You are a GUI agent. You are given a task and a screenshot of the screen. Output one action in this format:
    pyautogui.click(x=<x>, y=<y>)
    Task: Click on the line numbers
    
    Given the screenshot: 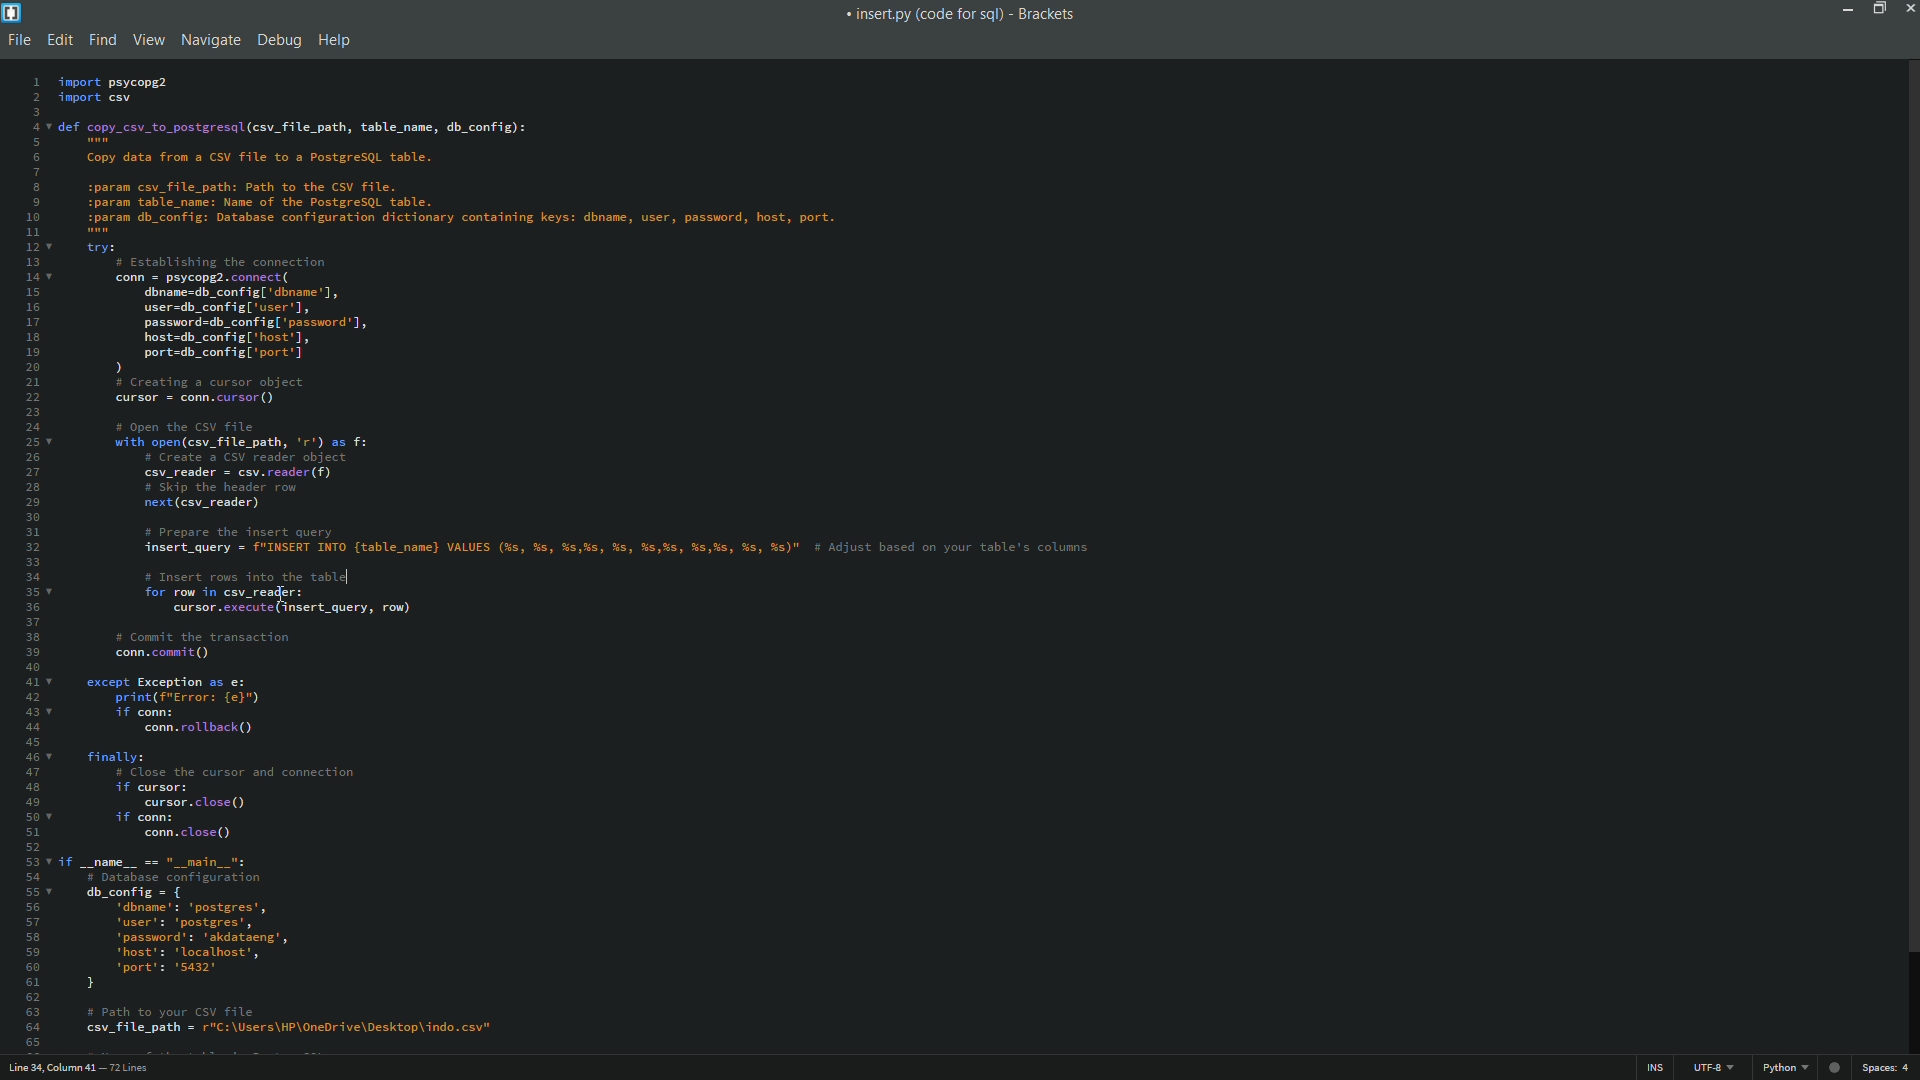 What is the action you would take?
    pyautogui.click(x=29, y=559)
    